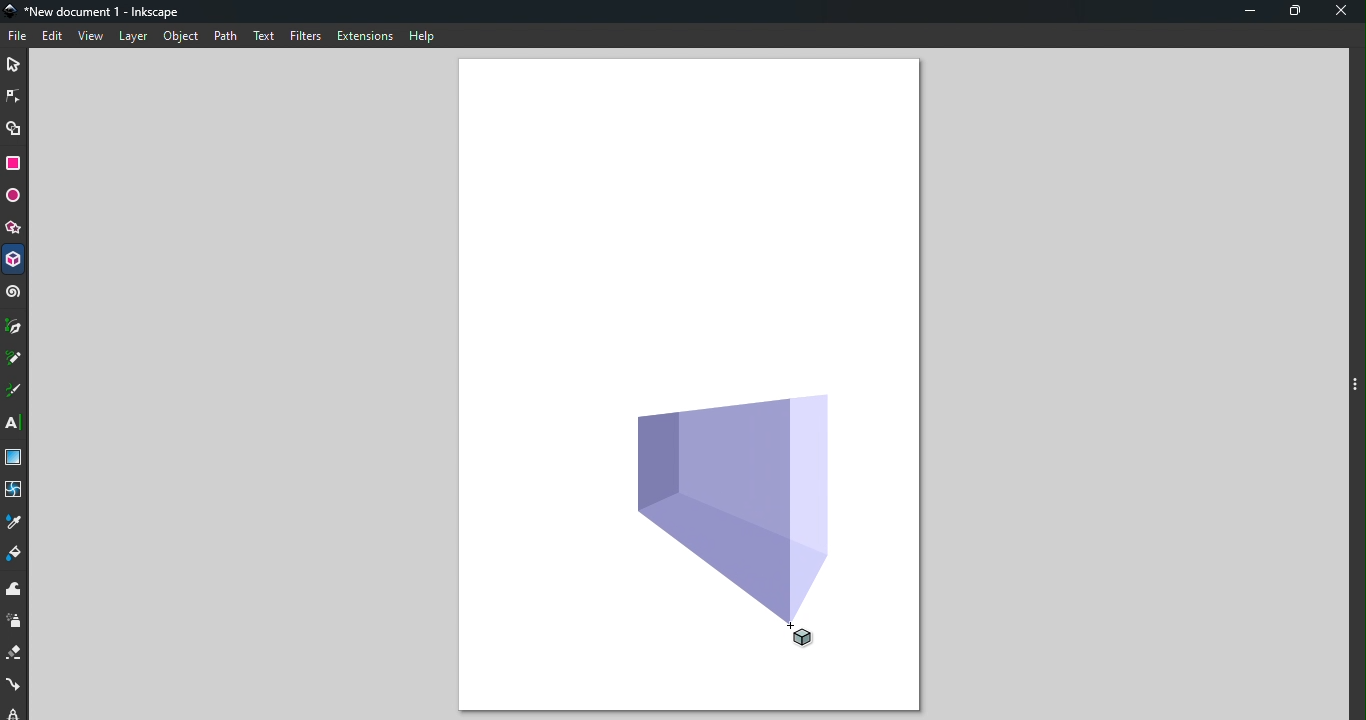 This screenshot has height=720, width=1366. What do you see at coordinates (17, 425) in the screenshot?
I see `Text tool` at bounding box center [17, 425].